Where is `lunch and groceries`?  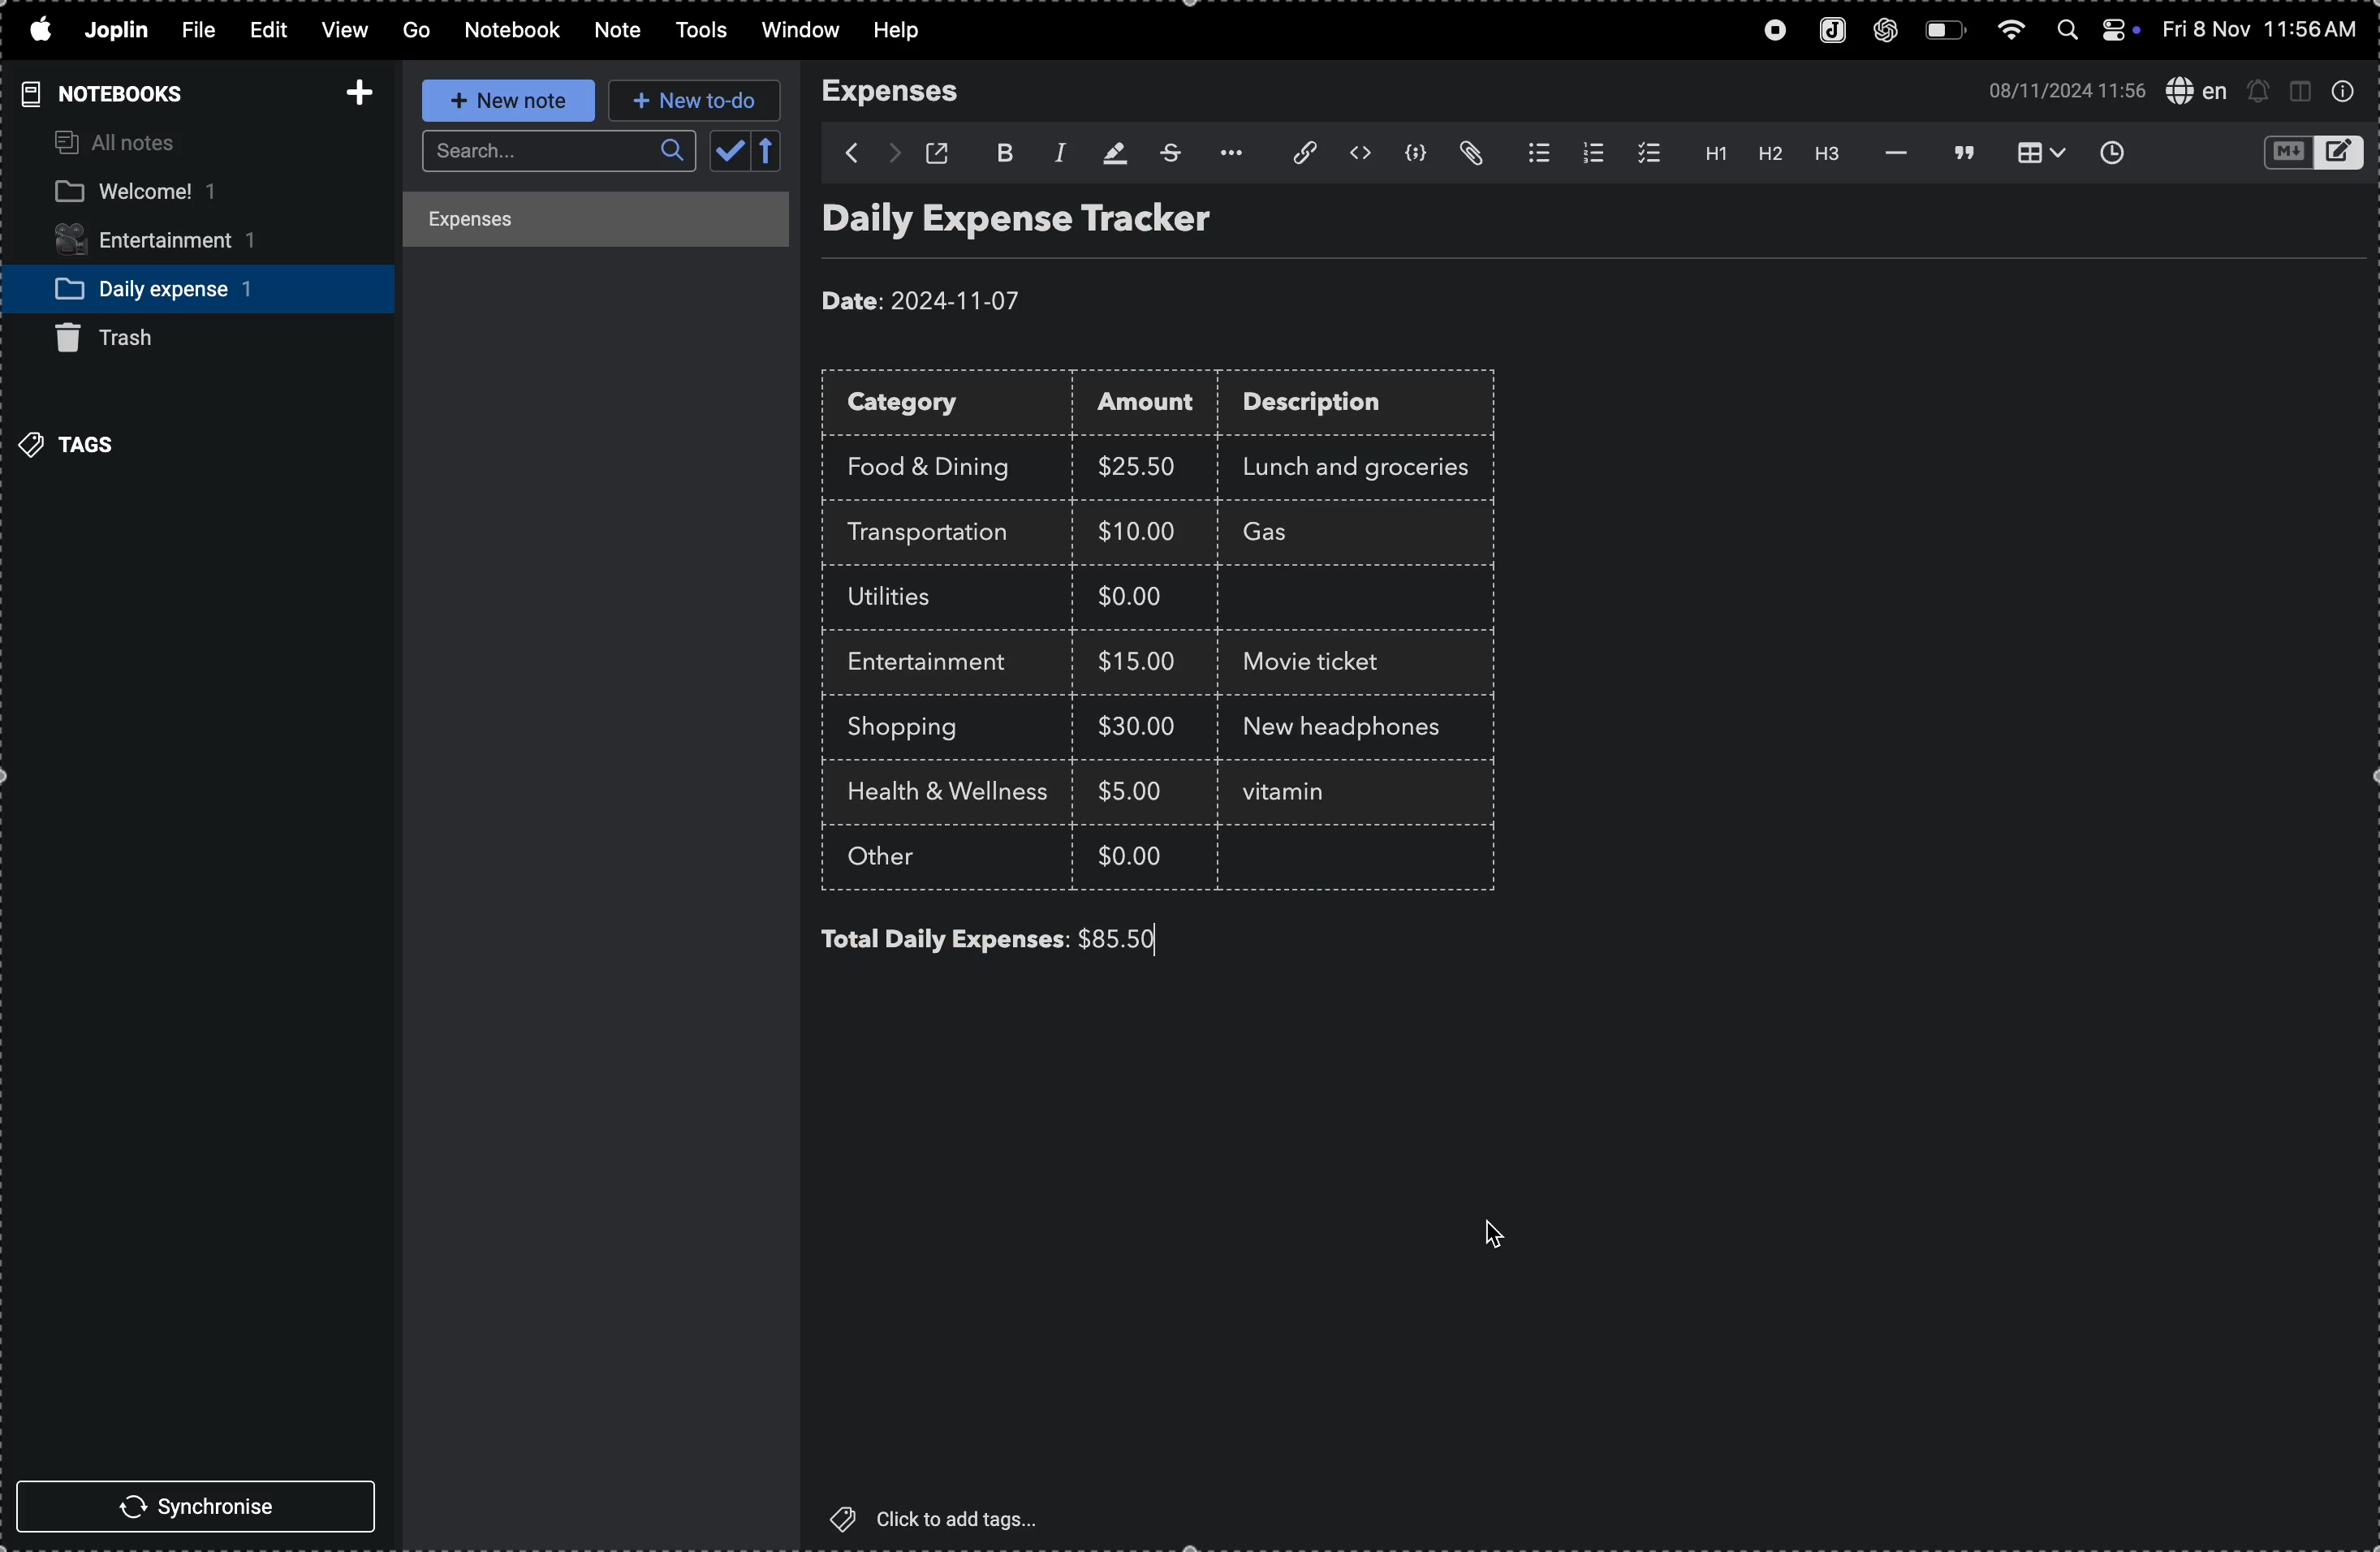
lunch and groceries is located at coordinates (1368, 464).